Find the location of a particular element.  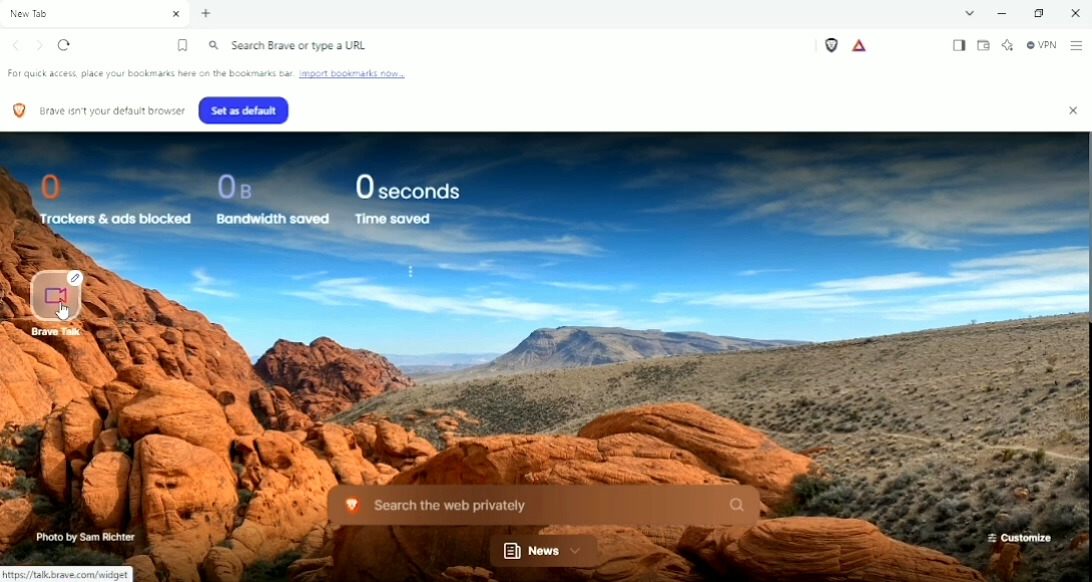

Bookmark this tab is located at coordinates (182, 46).